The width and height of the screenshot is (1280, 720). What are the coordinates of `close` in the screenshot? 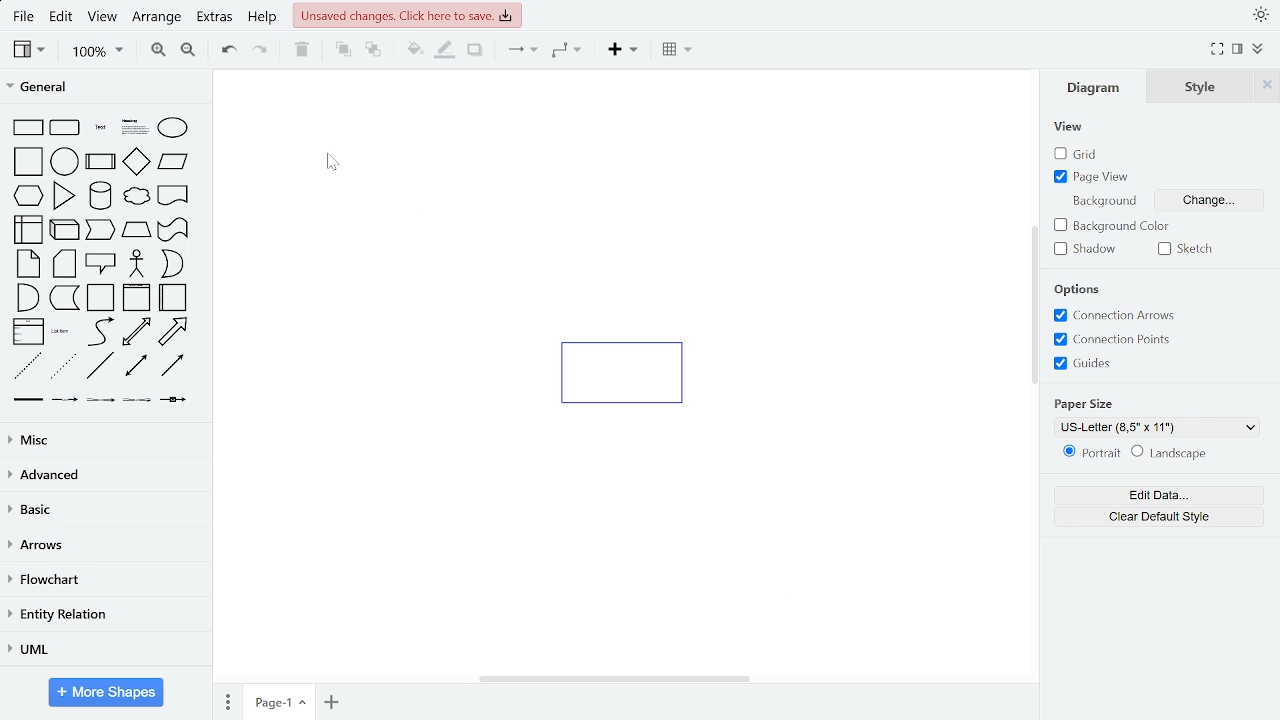 It's located at (1269, 85).